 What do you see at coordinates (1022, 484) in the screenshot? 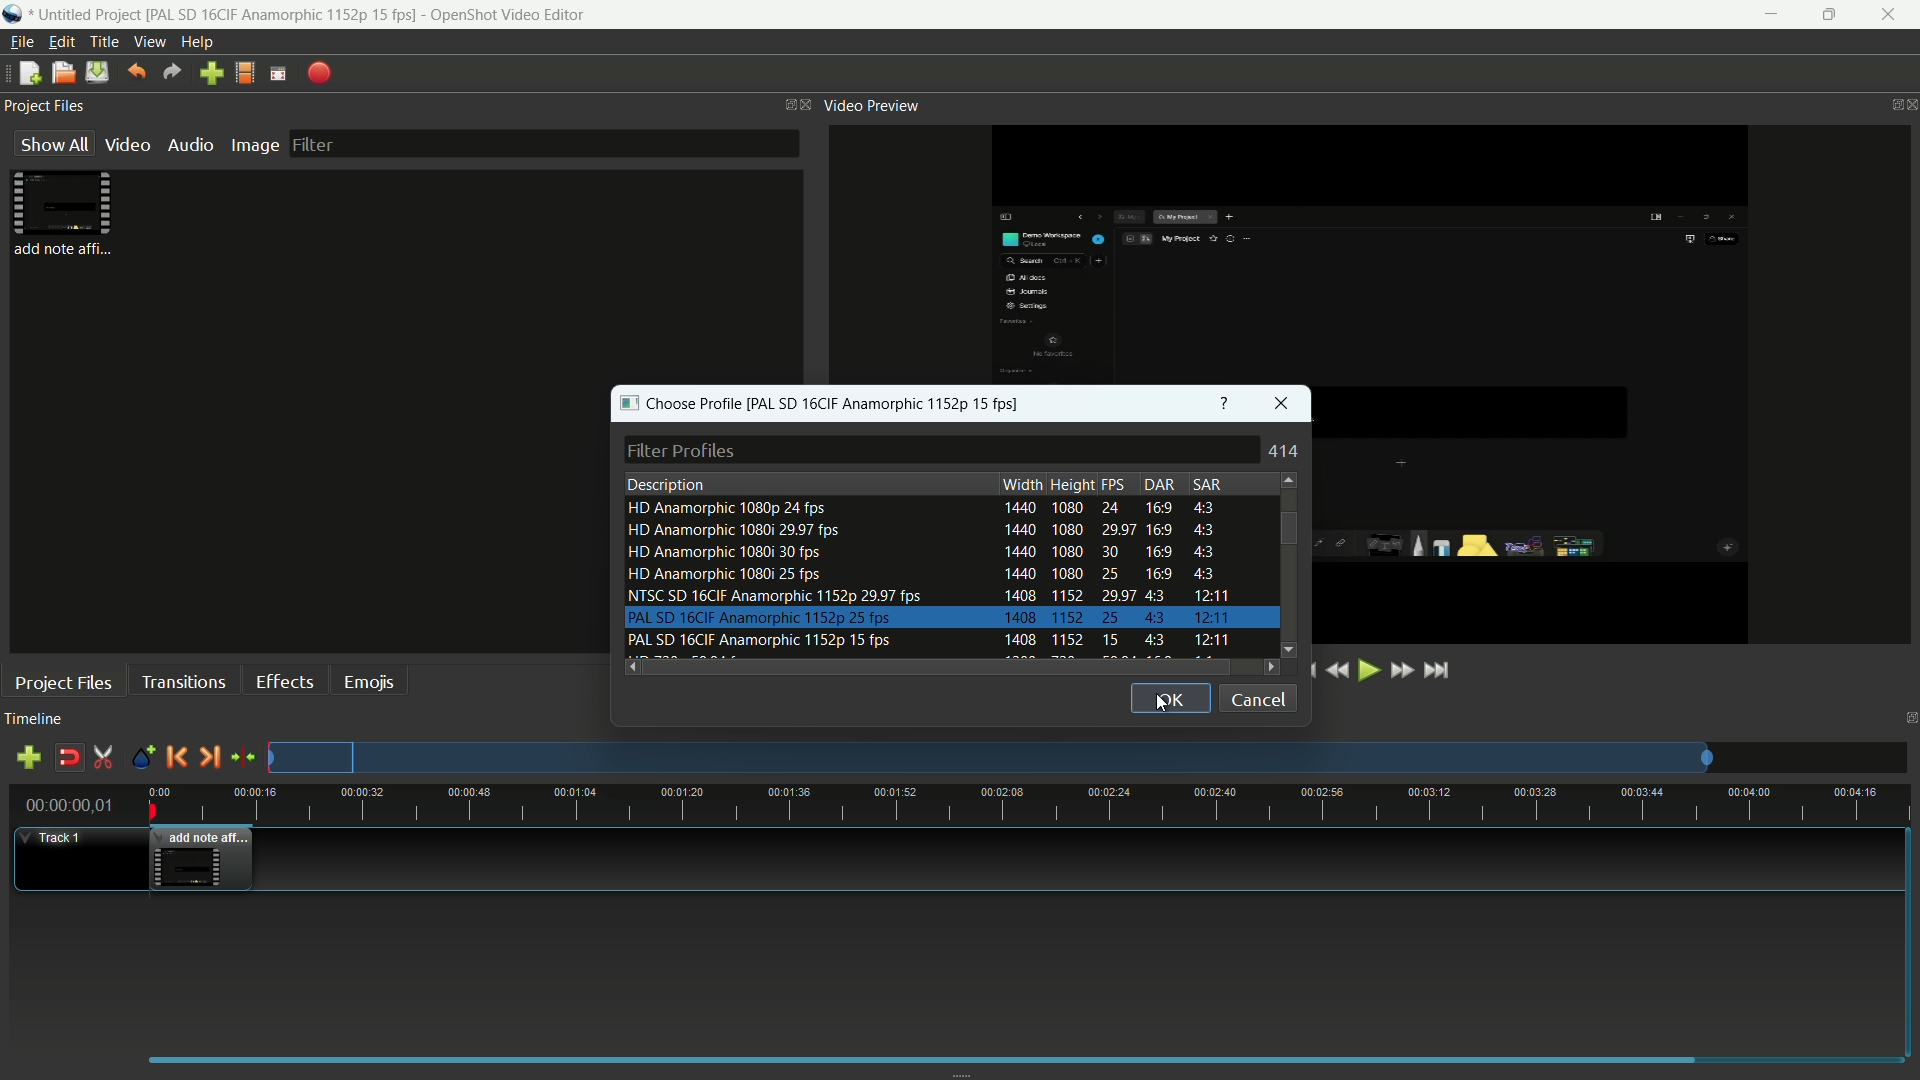
I see `width` at bounding box center [1022, 484].